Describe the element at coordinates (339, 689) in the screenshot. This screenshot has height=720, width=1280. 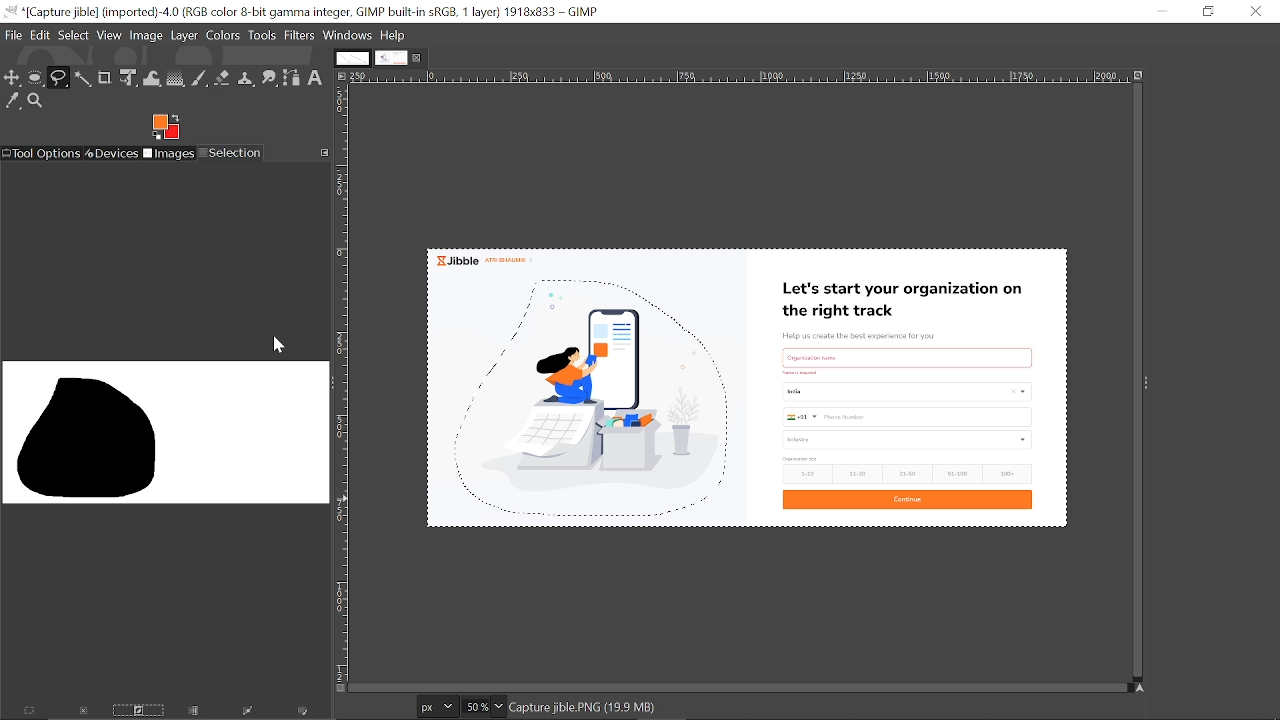
I see `Toggle quick mask on/off` at that location.